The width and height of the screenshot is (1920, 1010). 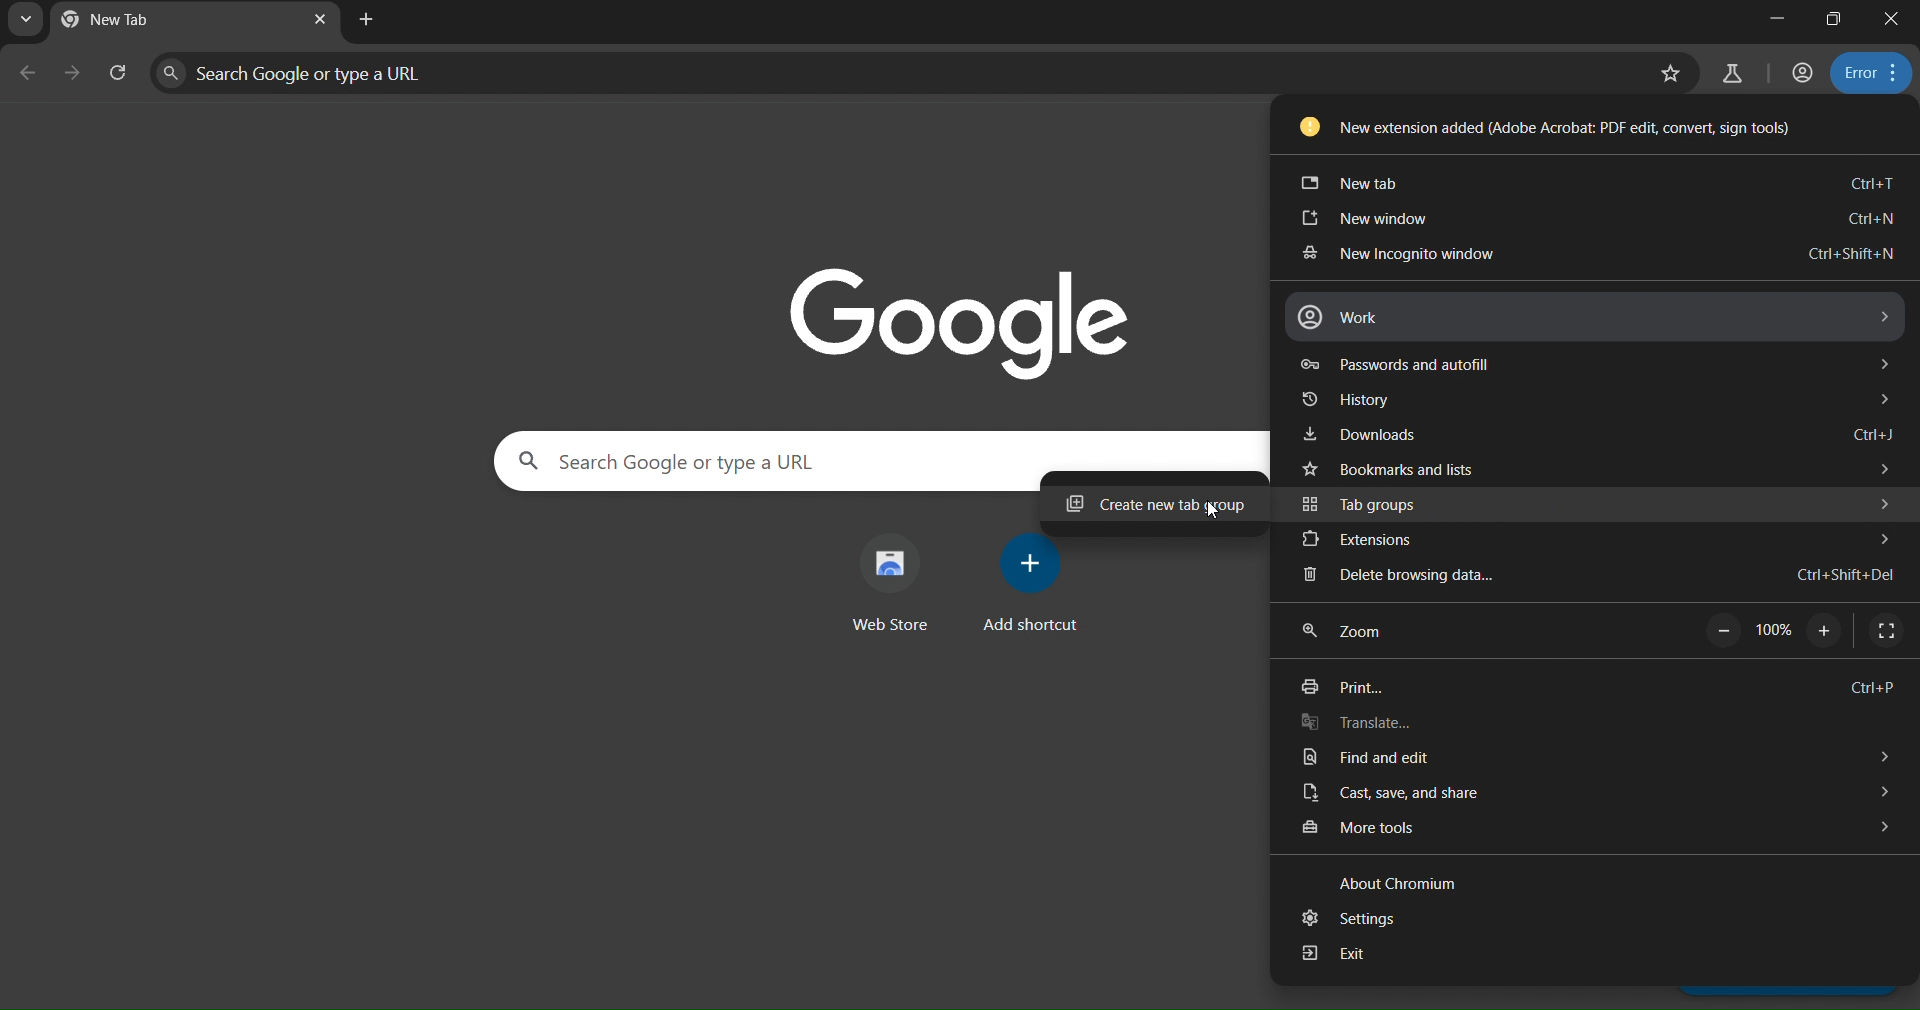 What do you see at coordinates (666, 459) in the screenshot?
I see `Search Google or type a URL` at bounding box center [666, 459].